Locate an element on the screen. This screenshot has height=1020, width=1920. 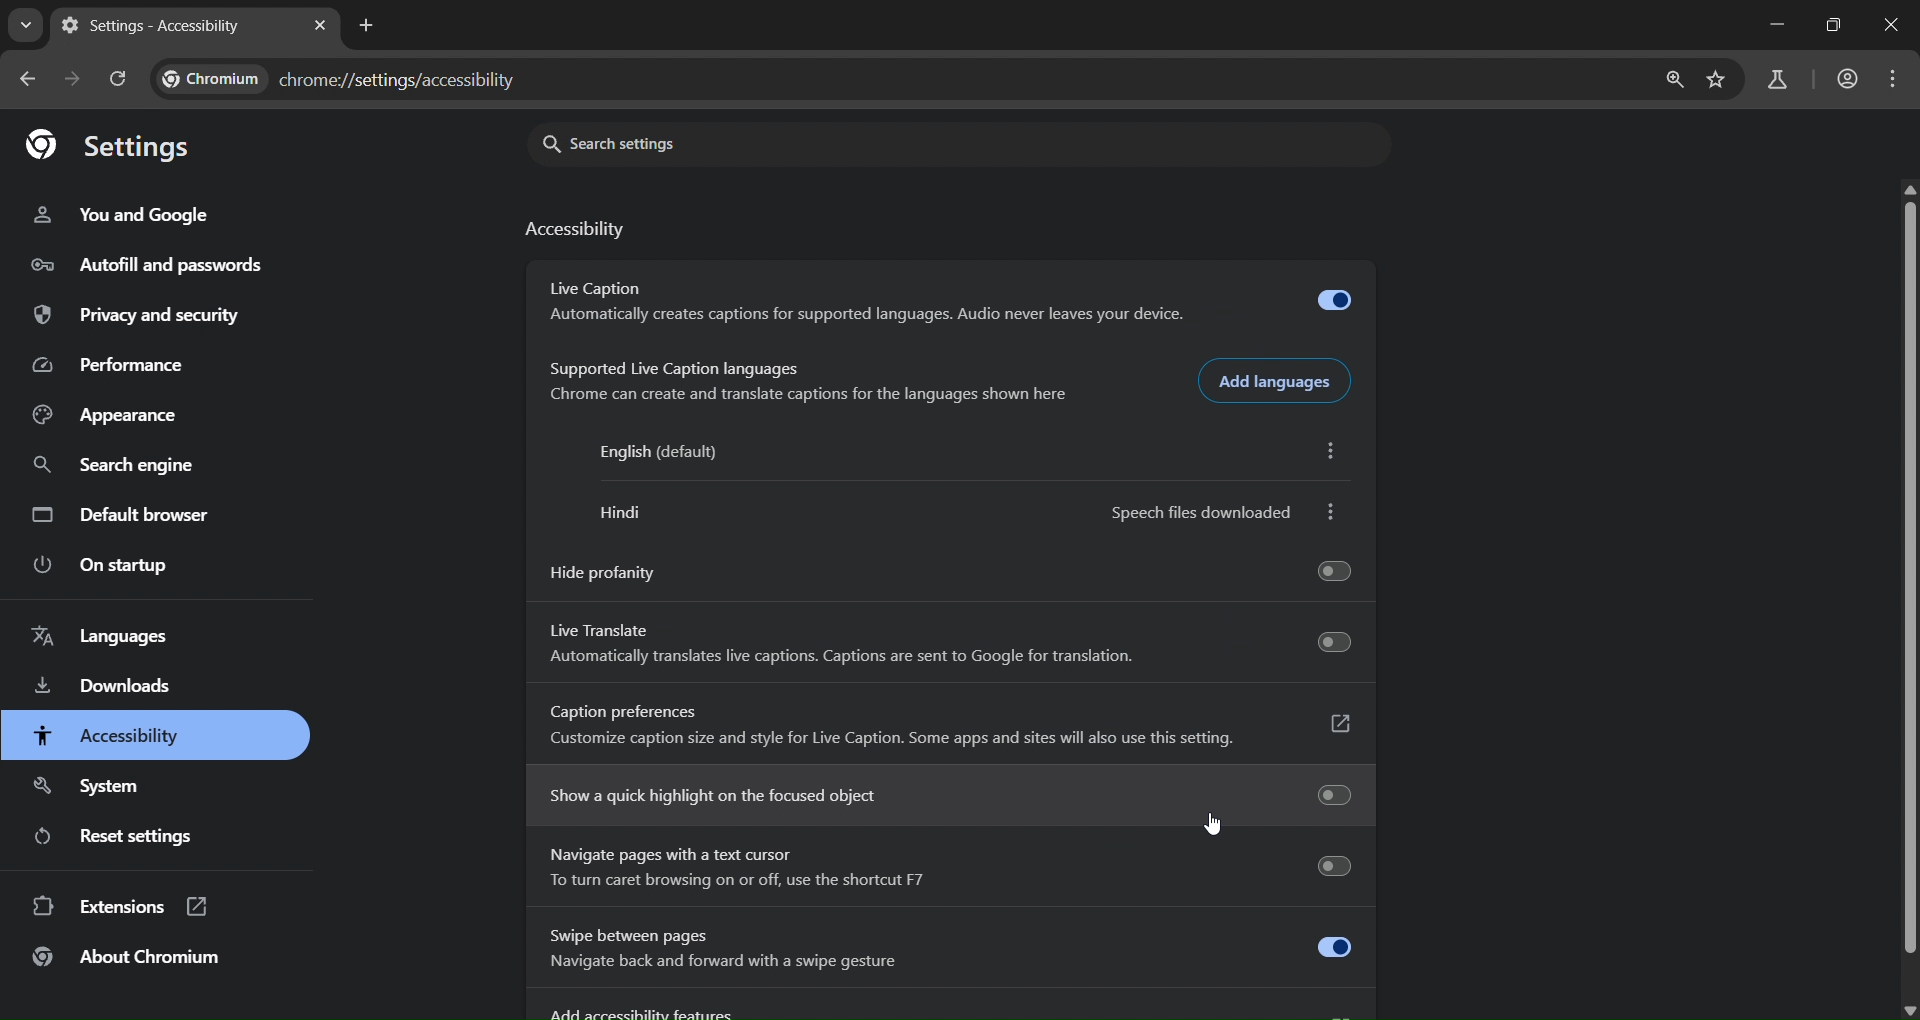
settings is located at coordinates (121, 146).